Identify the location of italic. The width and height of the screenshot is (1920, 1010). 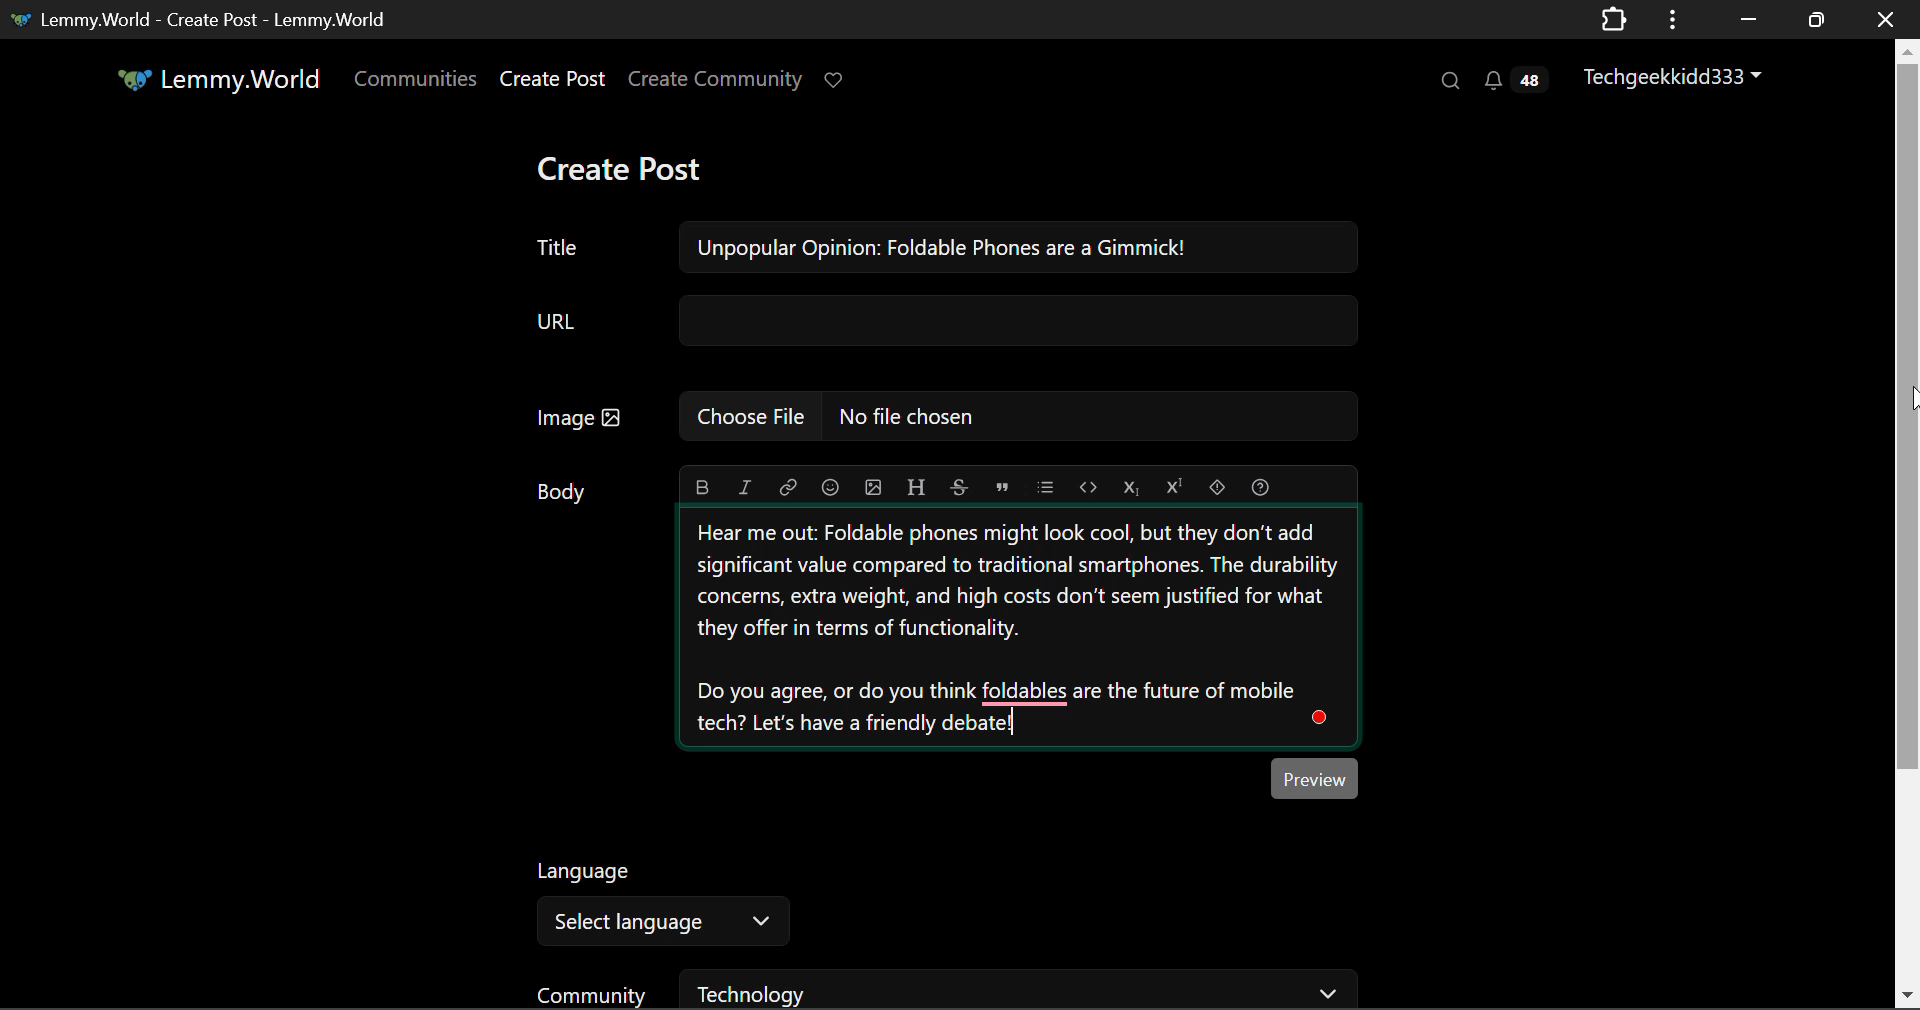
(746, 486).